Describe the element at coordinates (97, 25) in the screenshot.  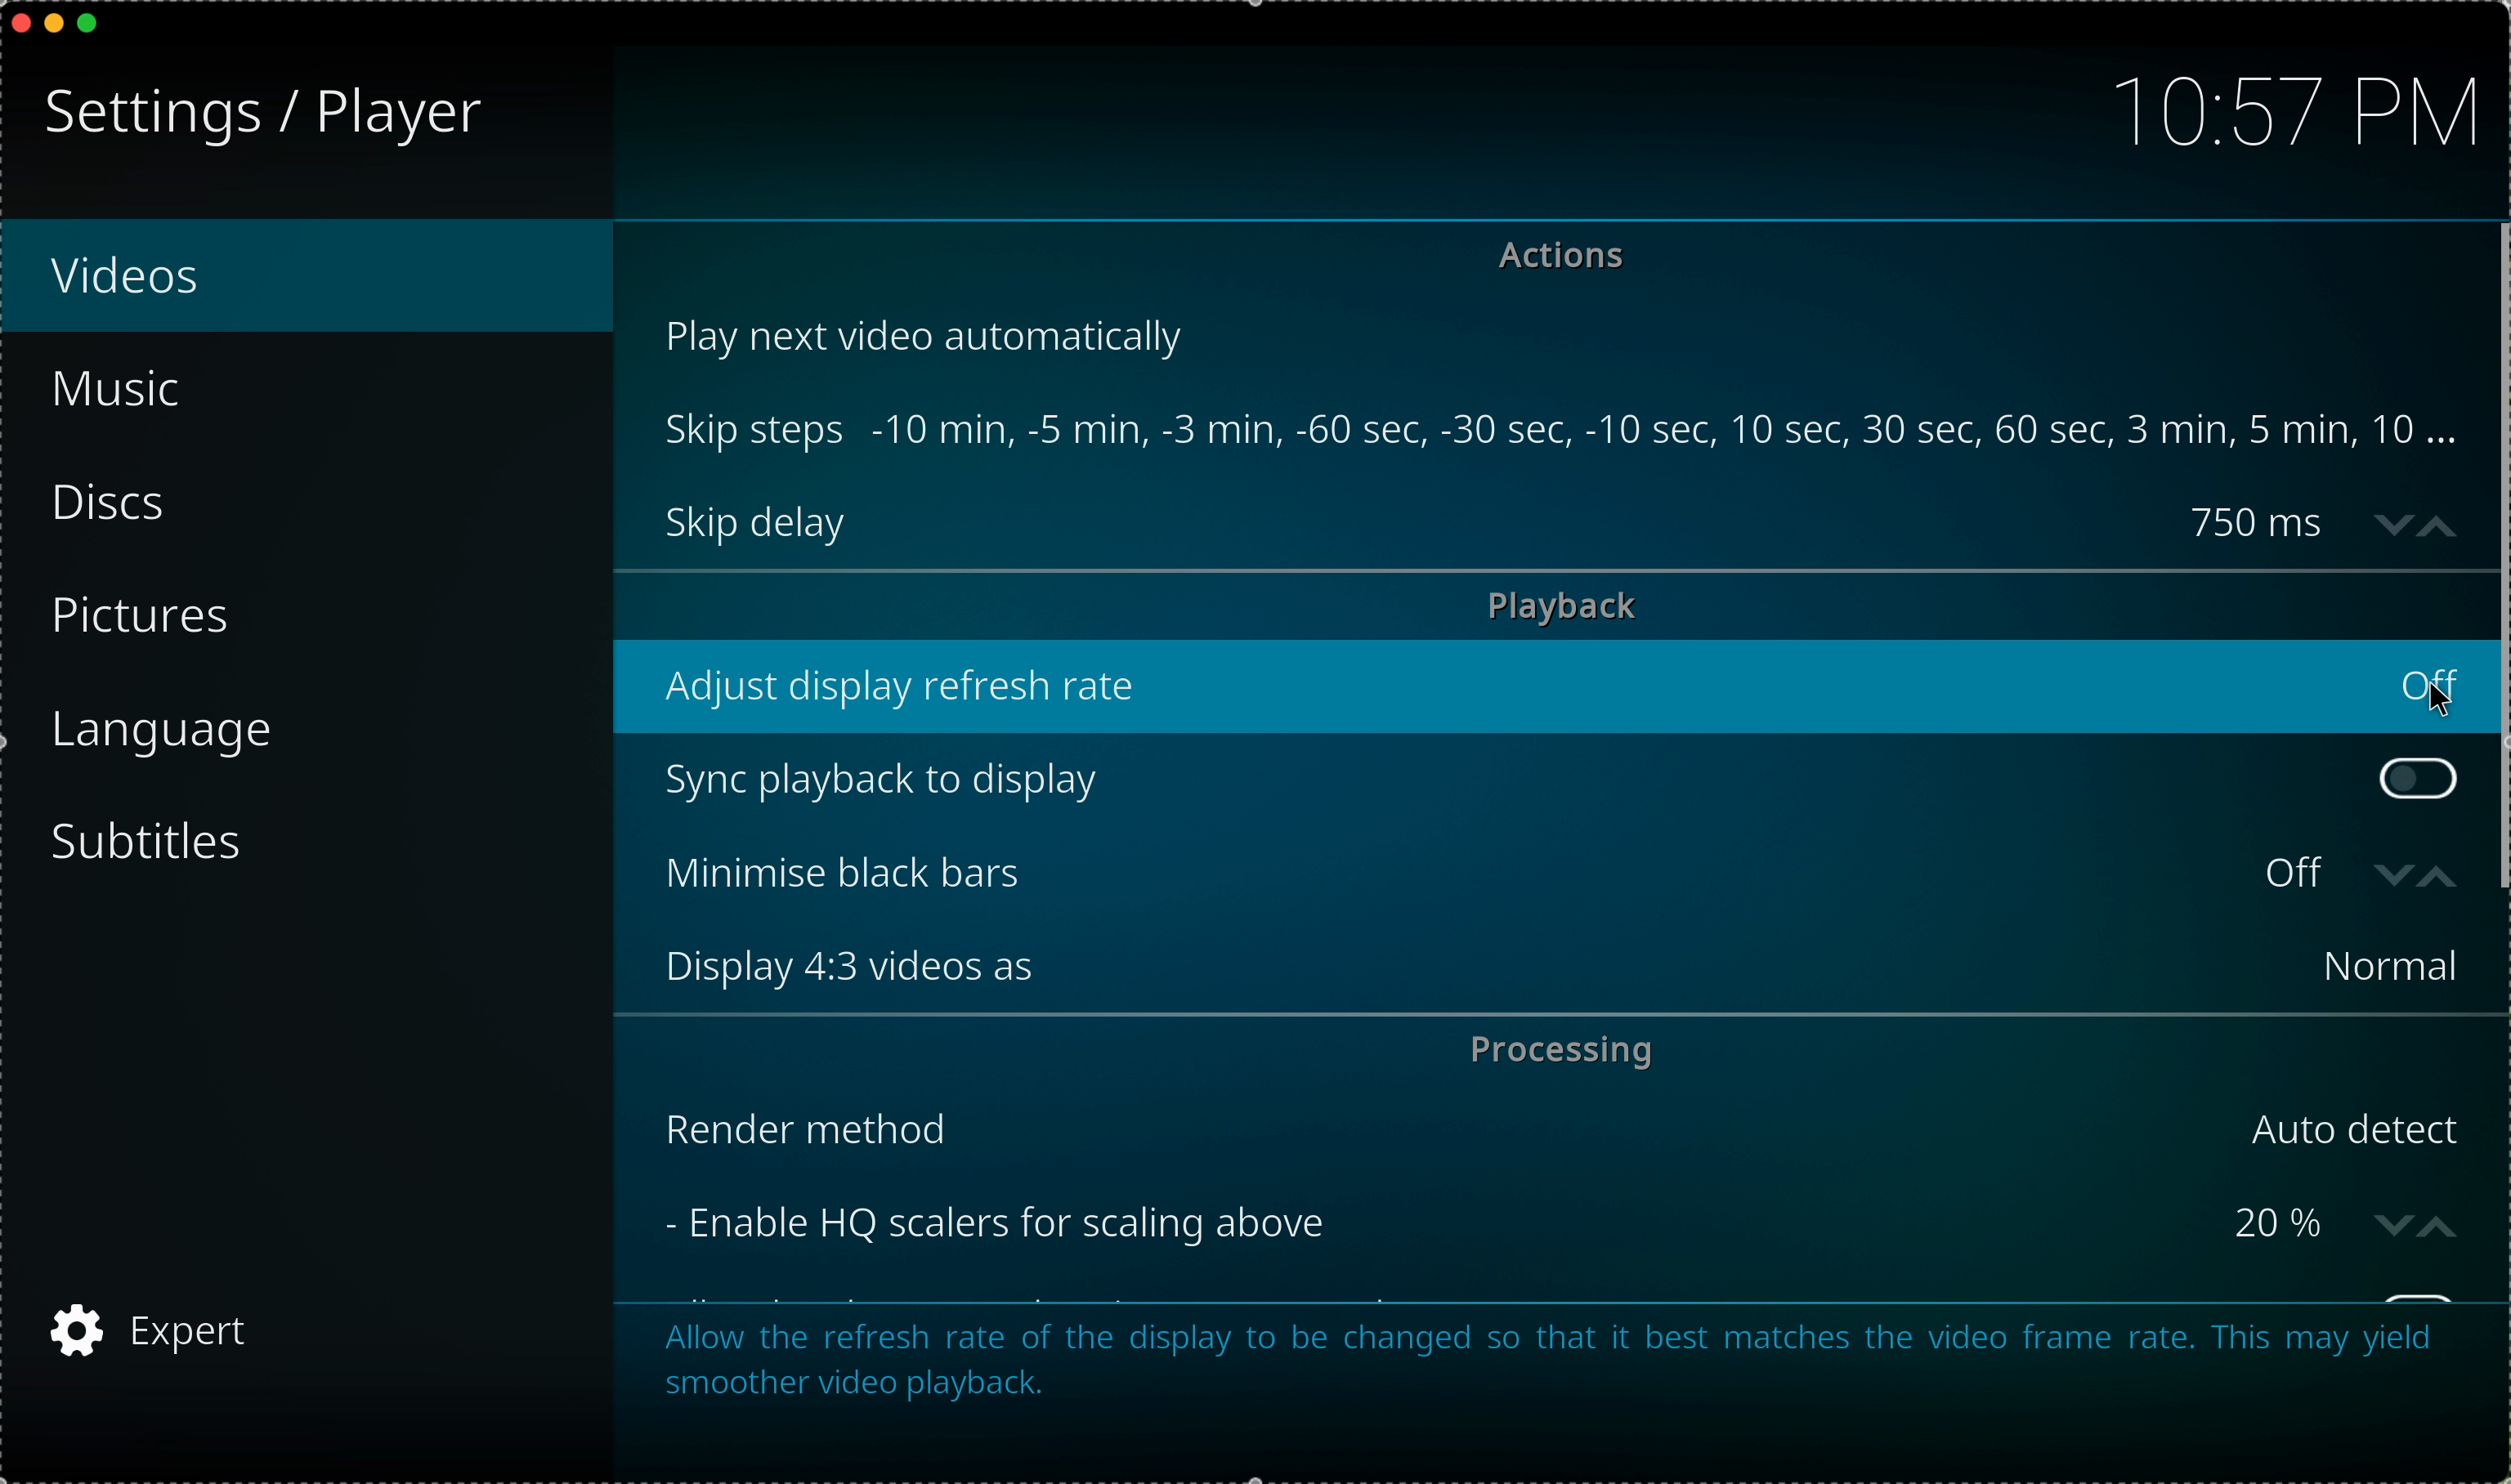
I see `maximize ` at that location.